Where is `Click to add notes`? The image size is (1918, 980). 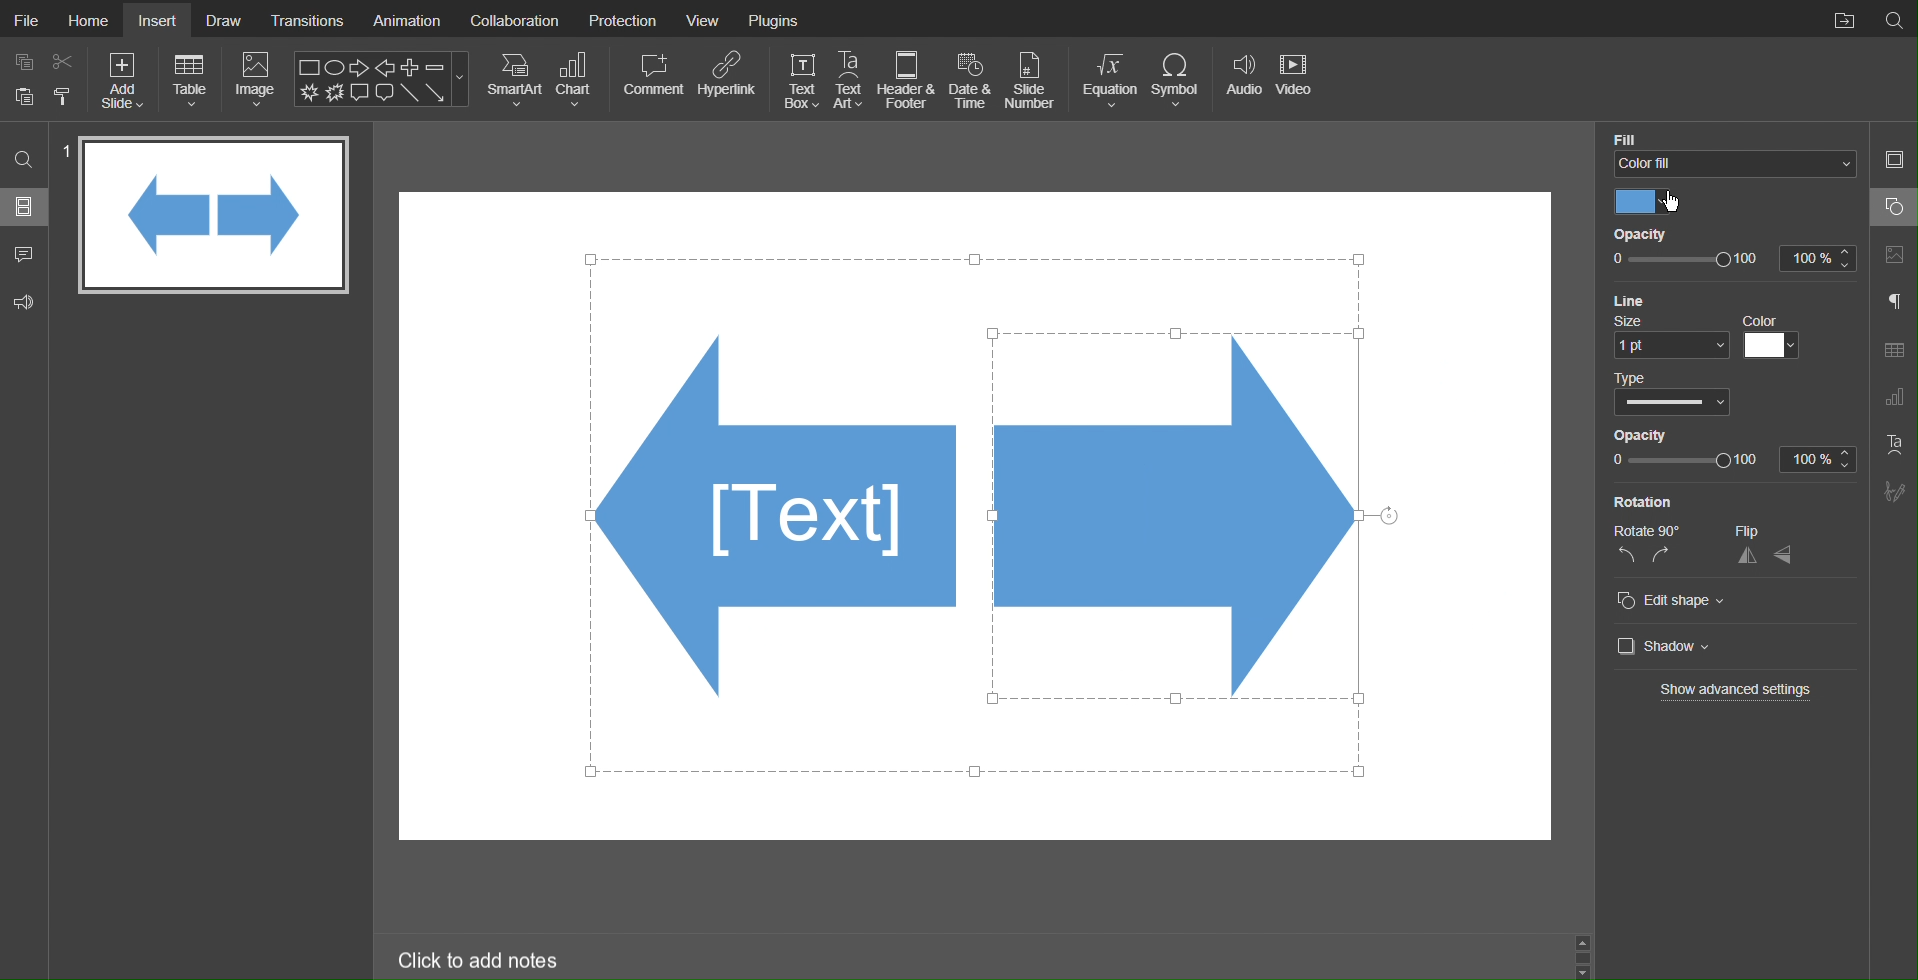
Click to add notes is located at coordinates (480, 958).